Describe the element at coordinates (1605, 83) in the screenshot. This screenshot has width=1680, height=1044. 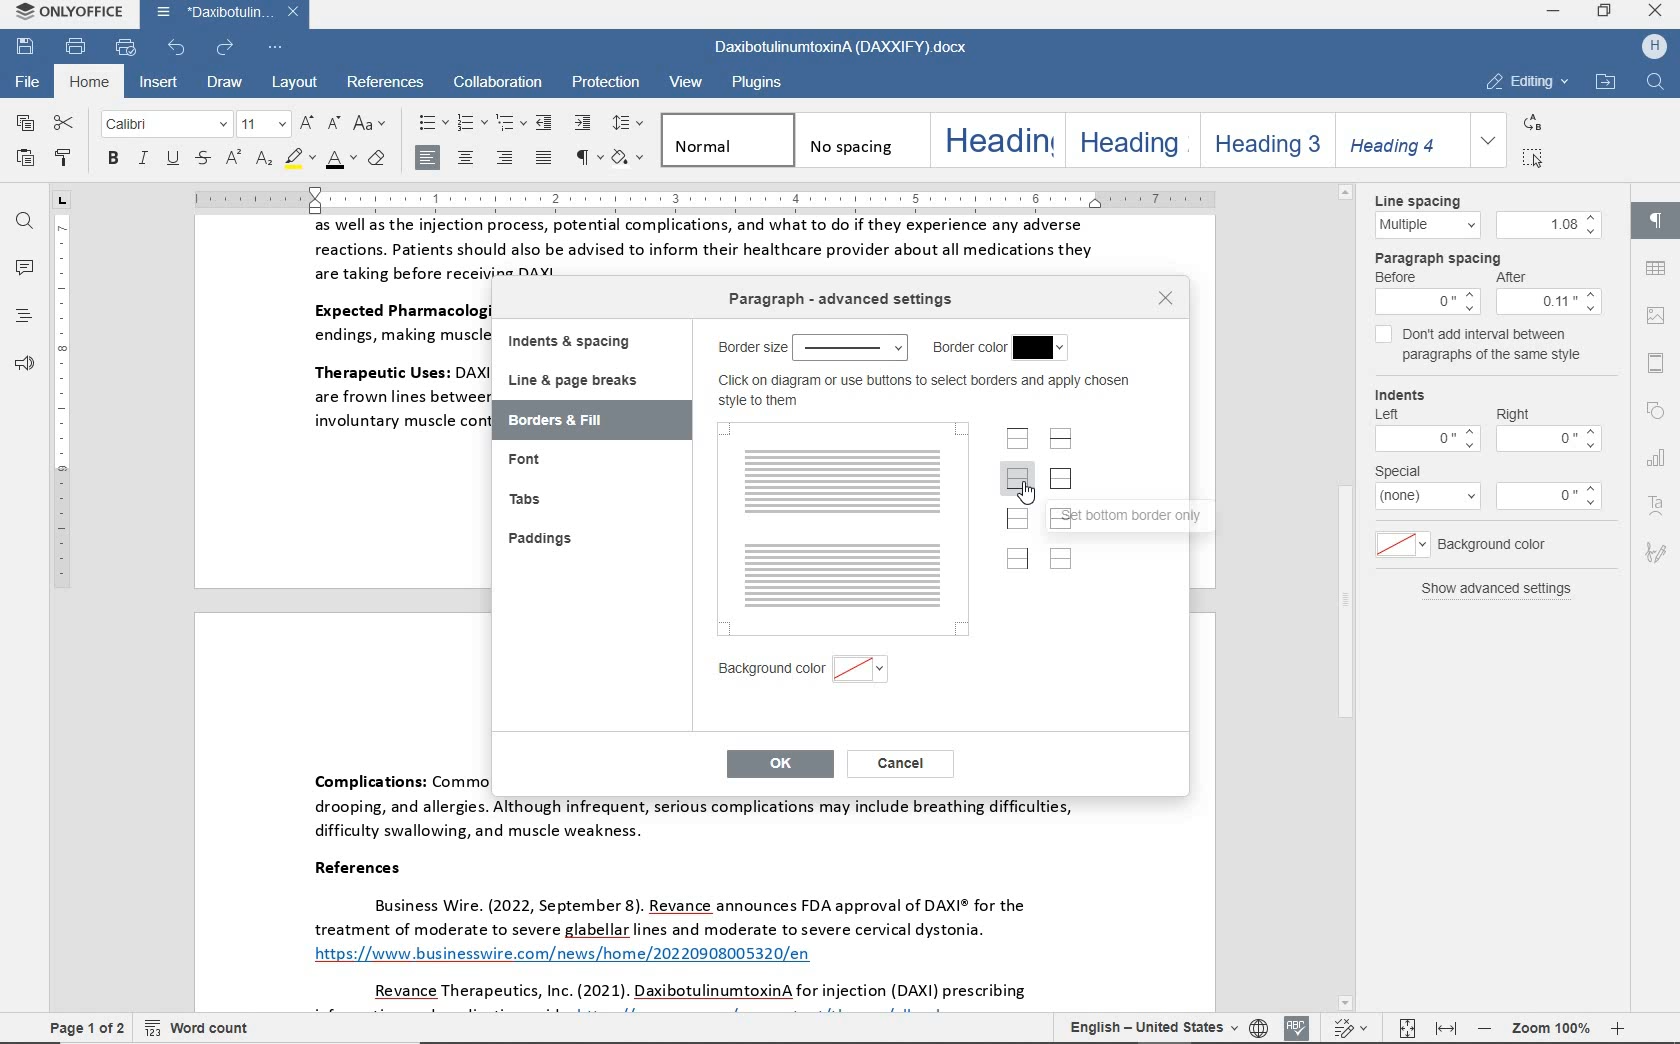
I see `open file location` at that location.